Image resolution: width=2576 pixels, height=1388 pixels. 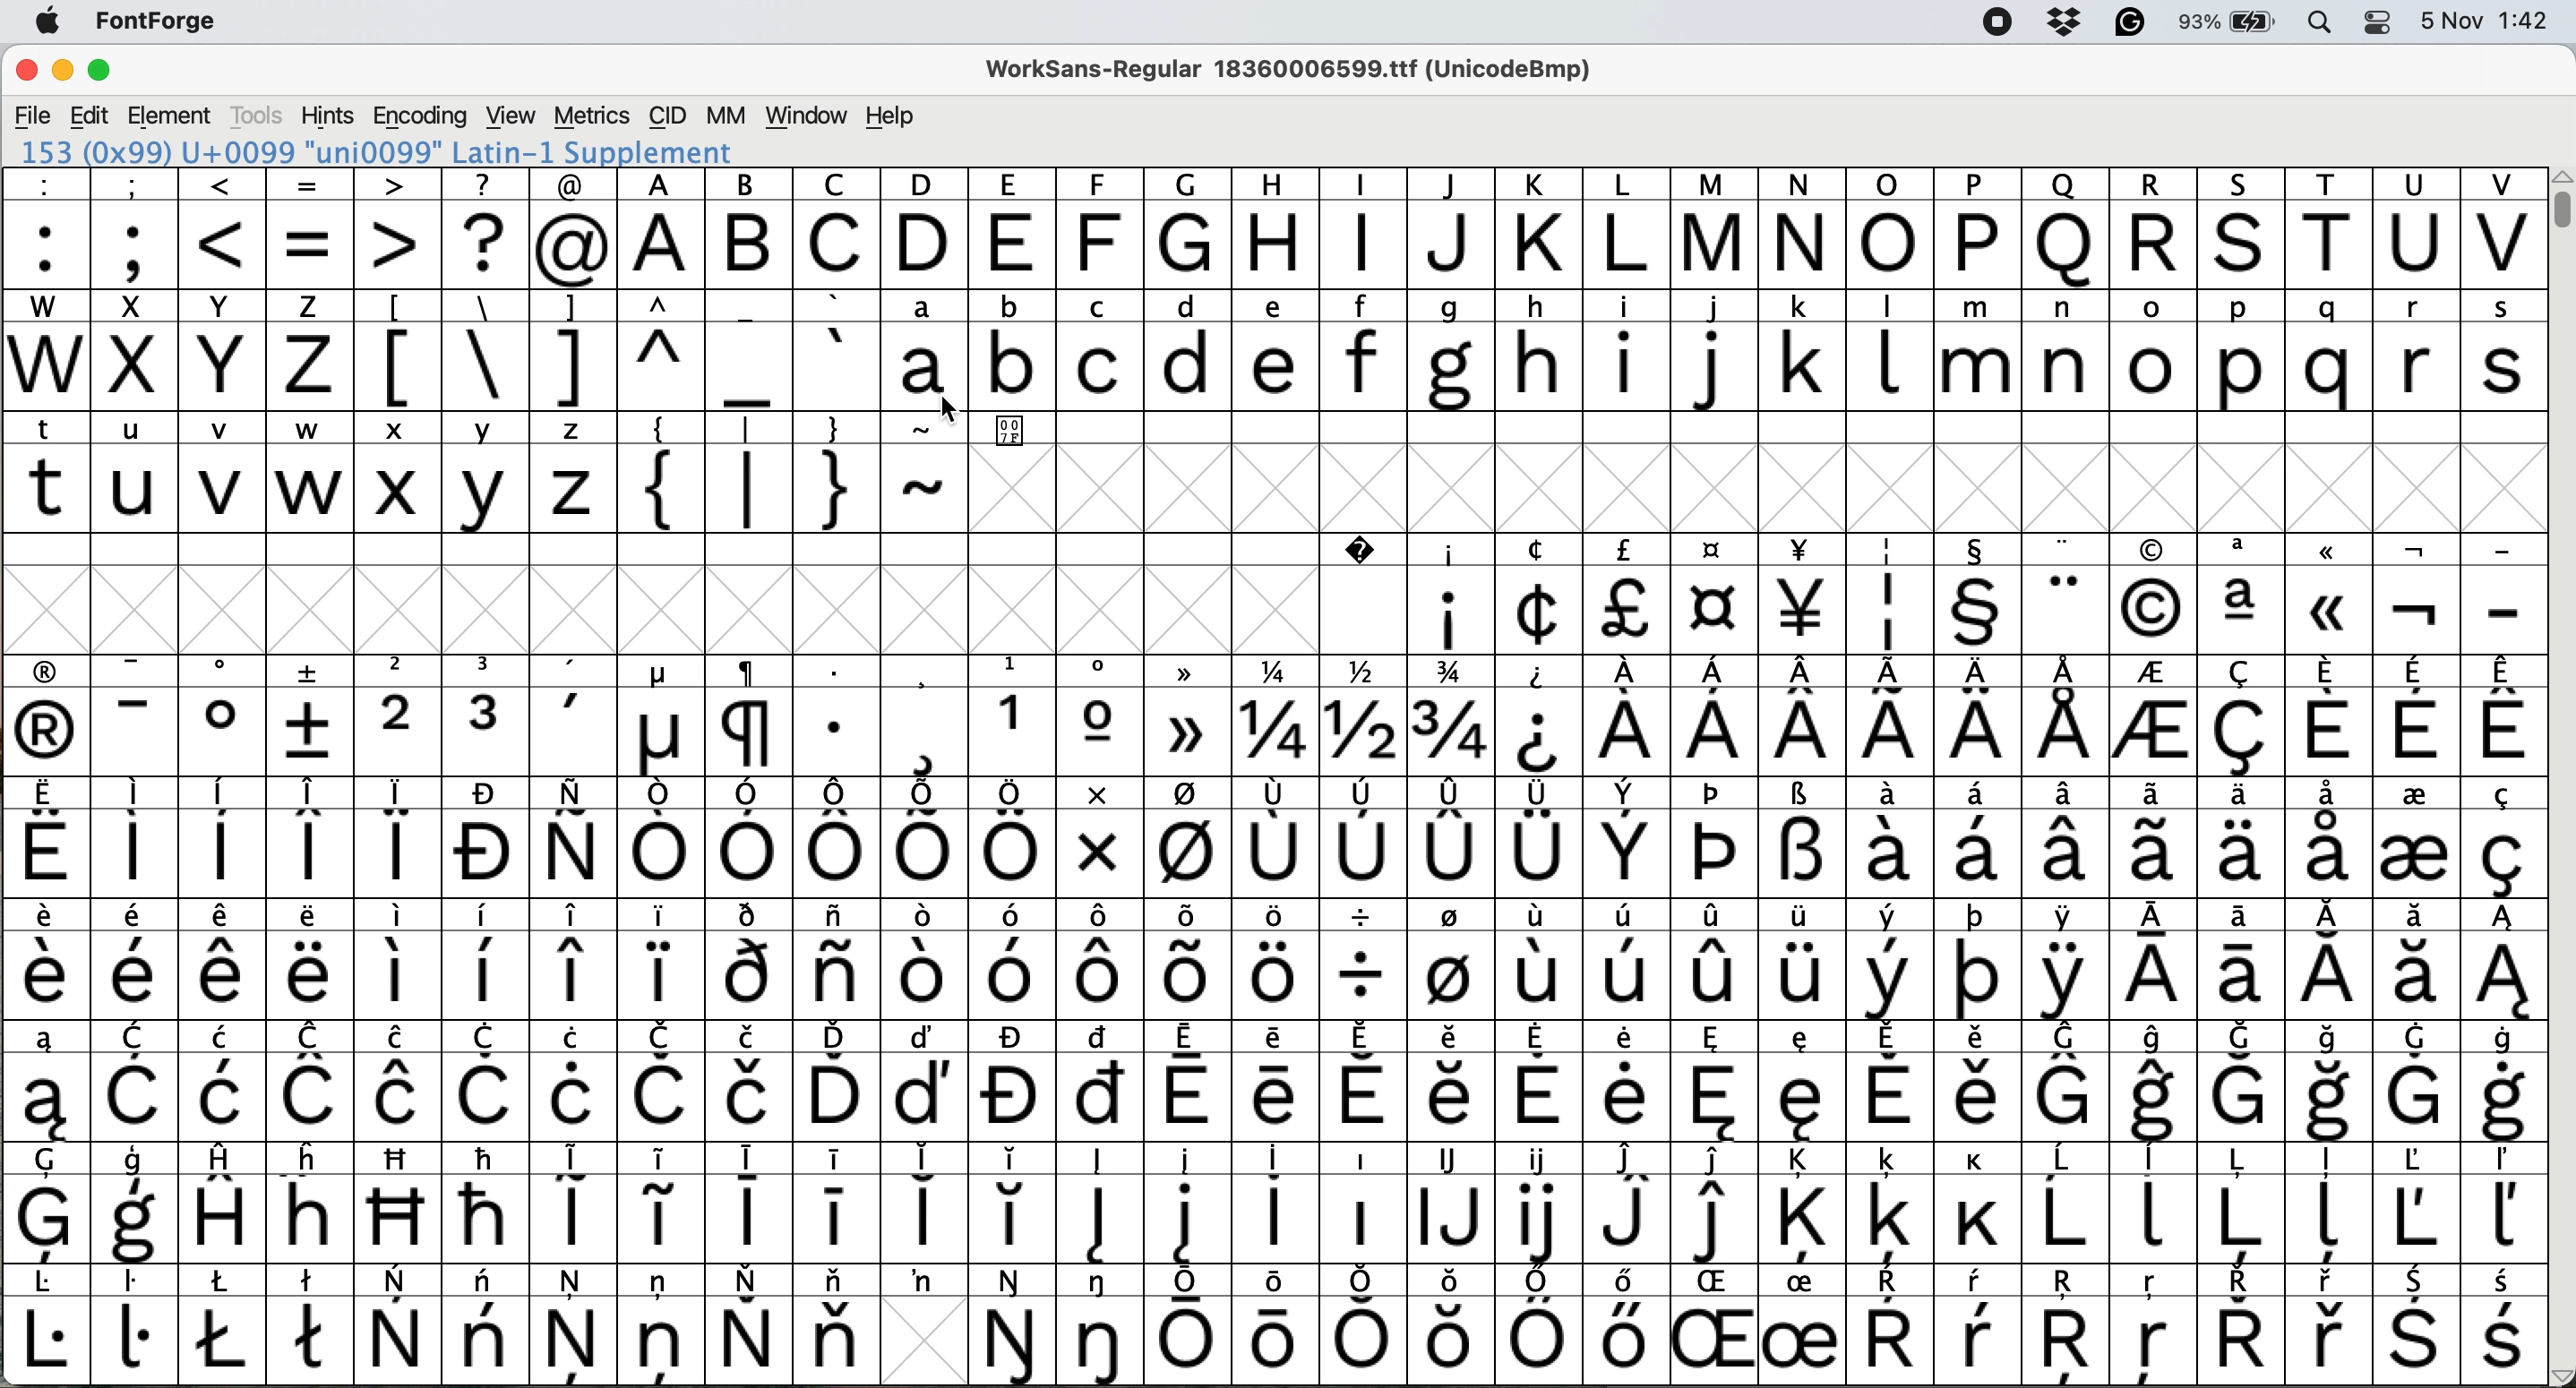 I want to click on symbol, so click(x=399, y=958).